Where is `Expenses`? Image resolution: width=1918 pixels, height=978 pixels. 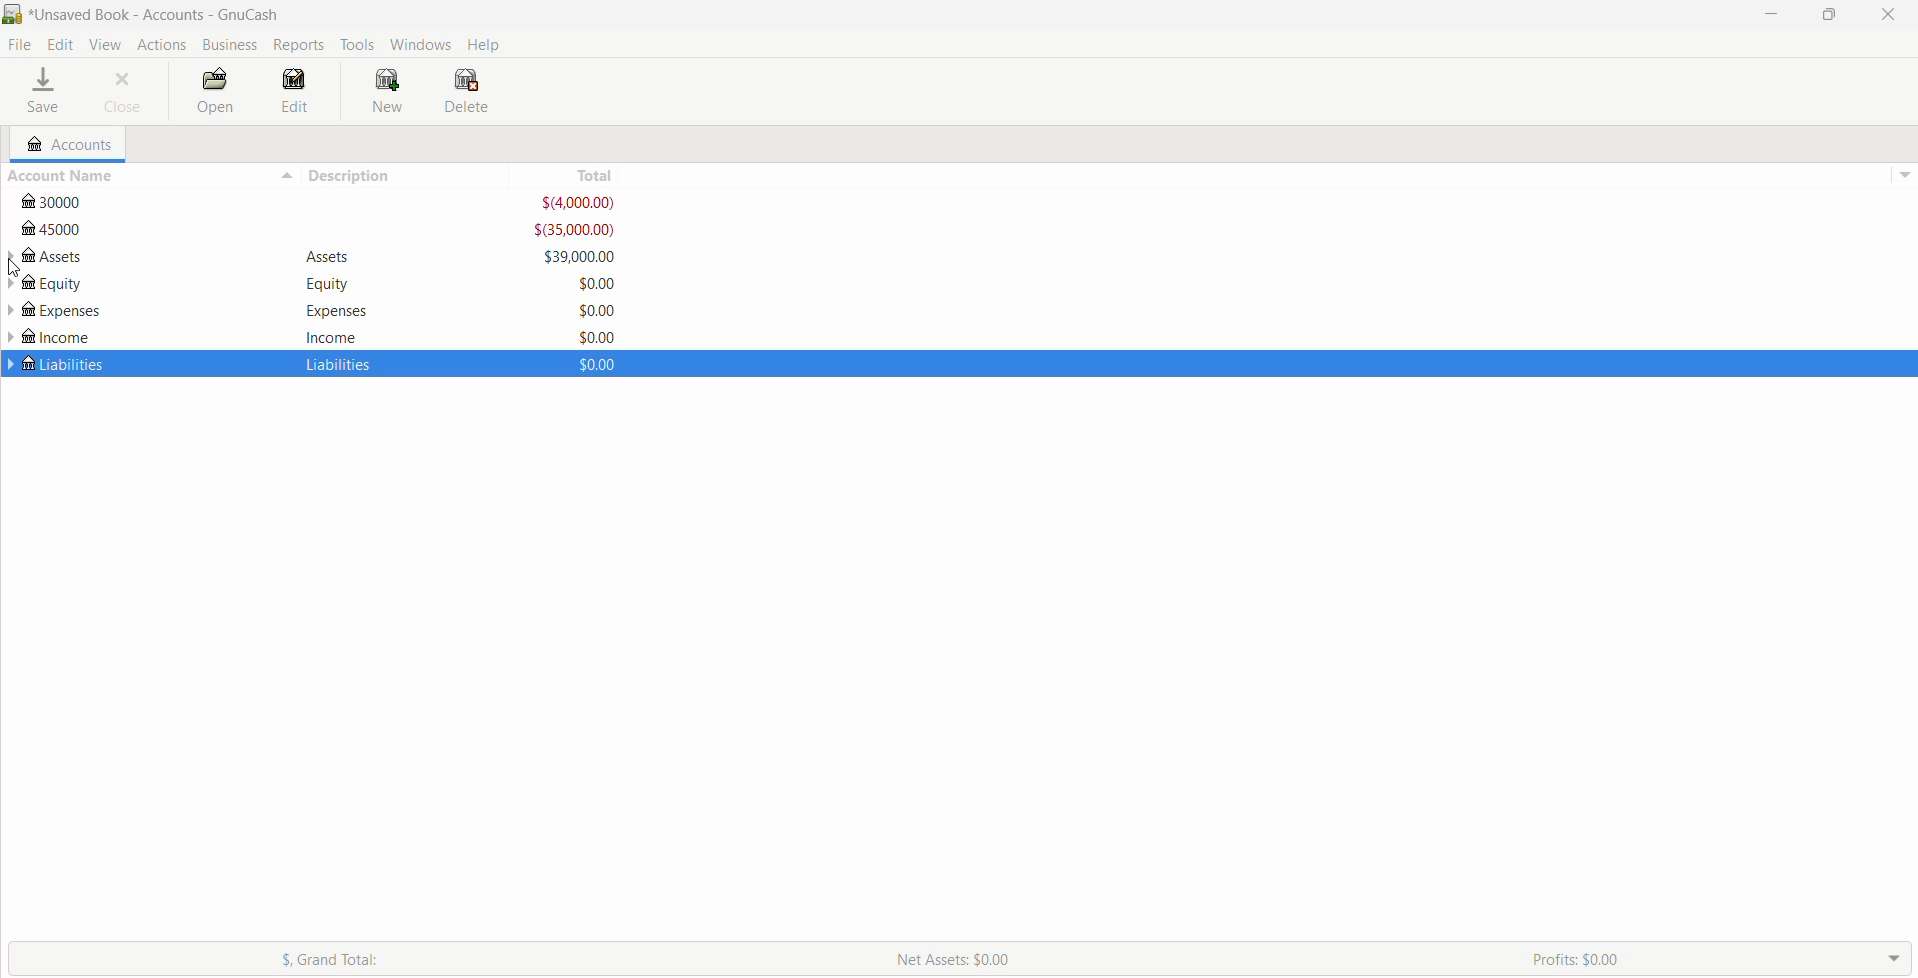 Expenses is located at coordinates (145, 311).